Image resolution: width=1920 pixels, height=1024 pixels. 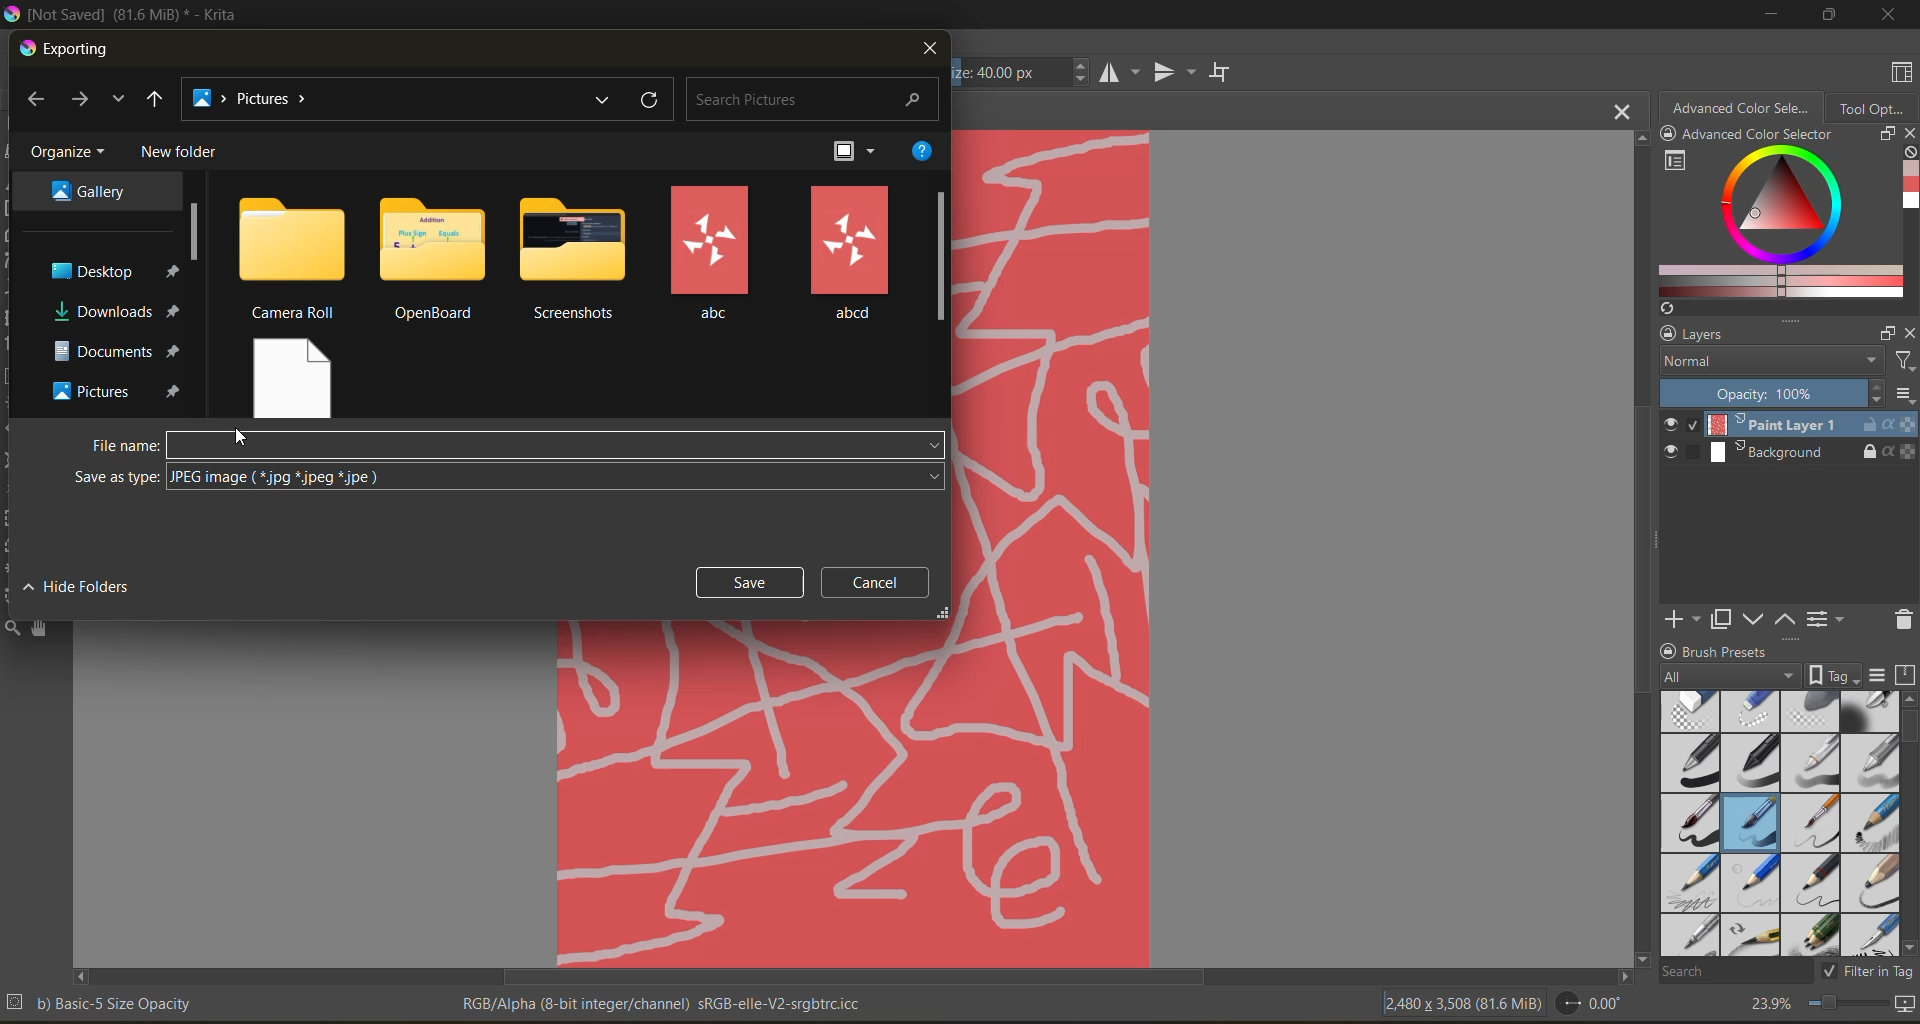 What do you see at coordinates (1787, 618) in the screenshot?
I see `mask up` at bounding box center [1787, 618].